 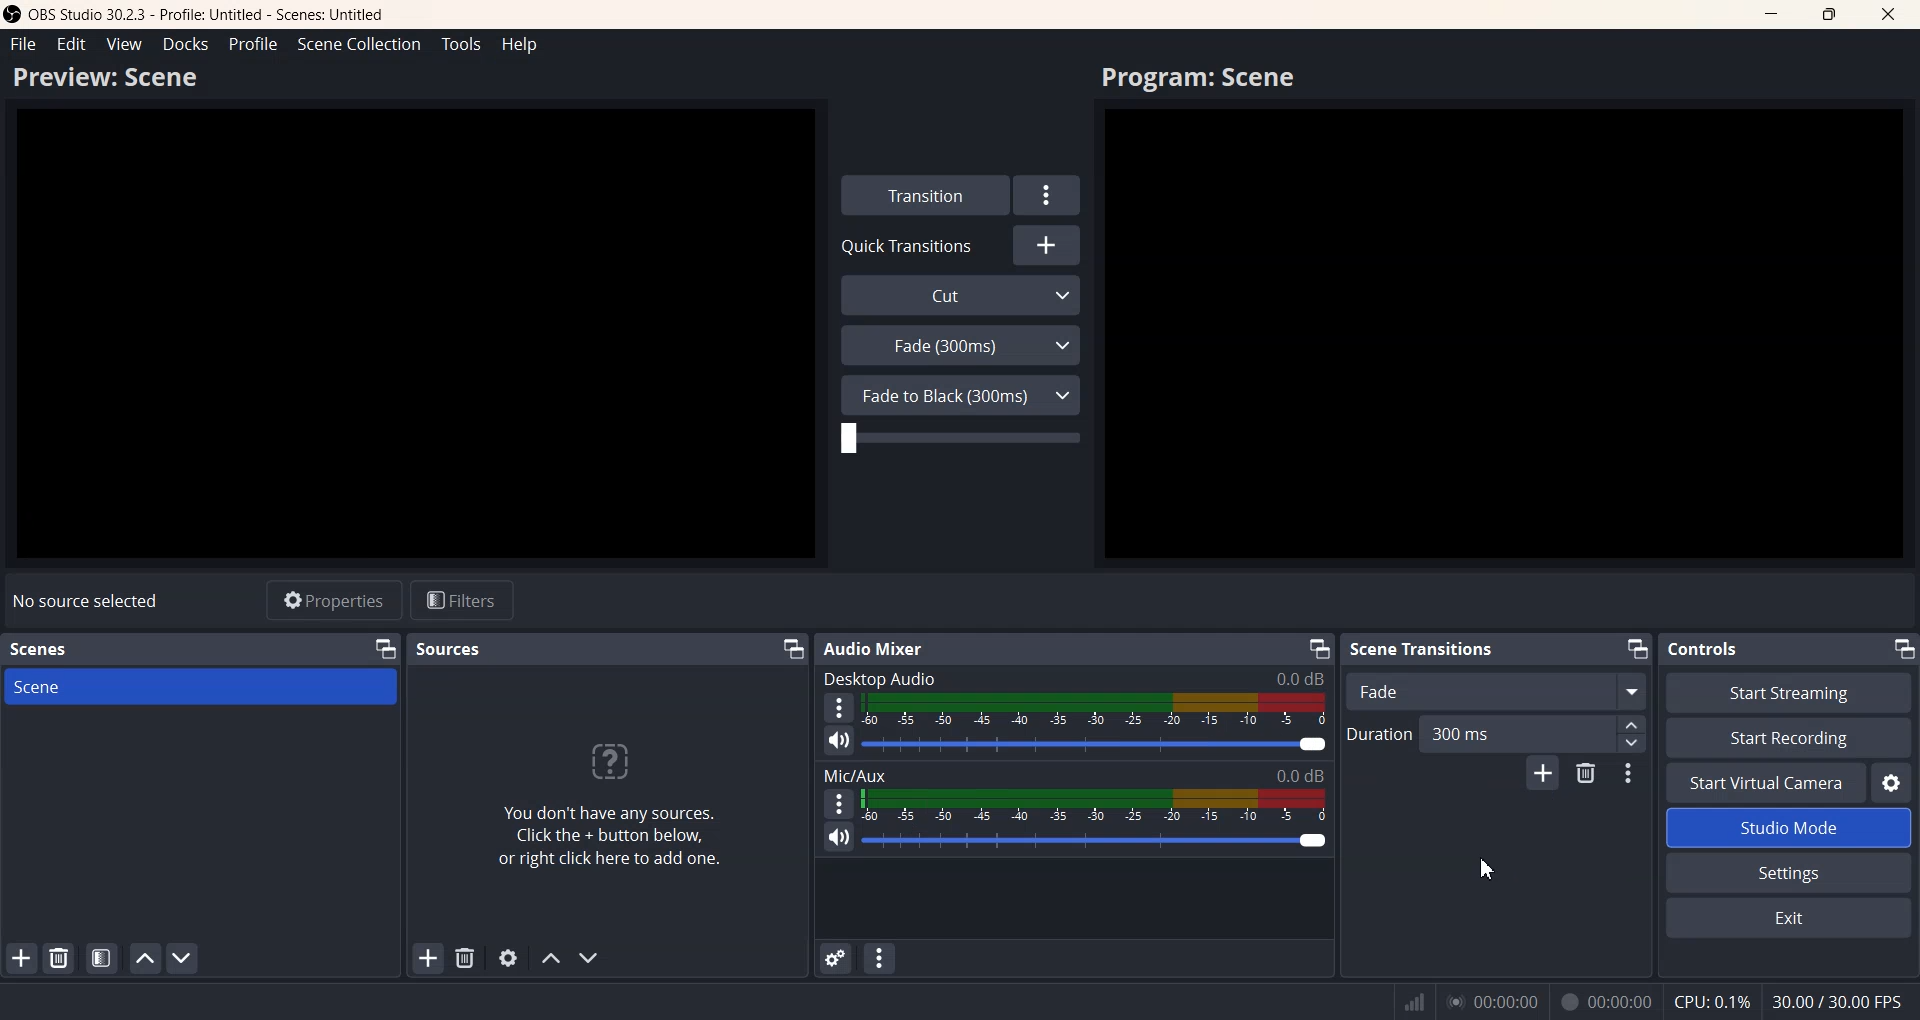 I want to click on More, so click(x=838, y=708).